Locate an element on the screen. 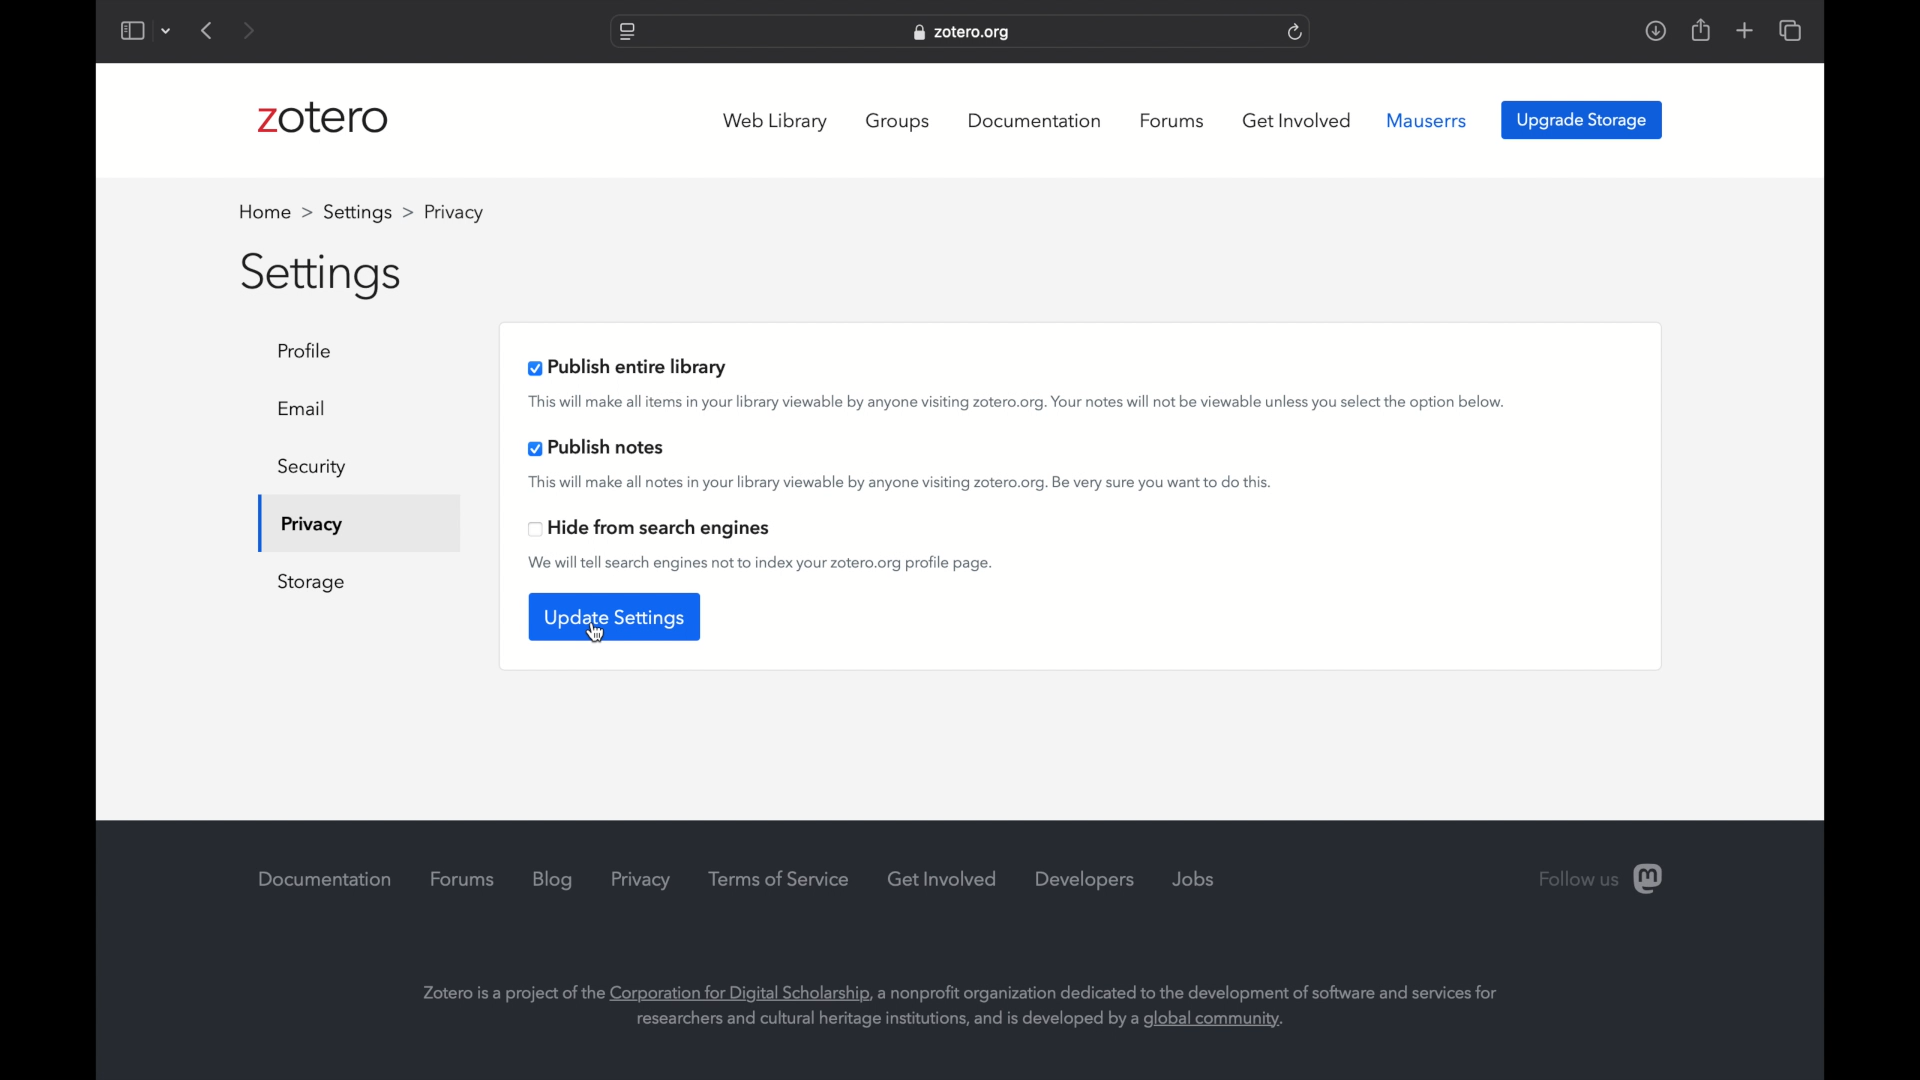 The width and height of the screenshot is (1920, 1080). refresh is located at coordinates (1296, 31).